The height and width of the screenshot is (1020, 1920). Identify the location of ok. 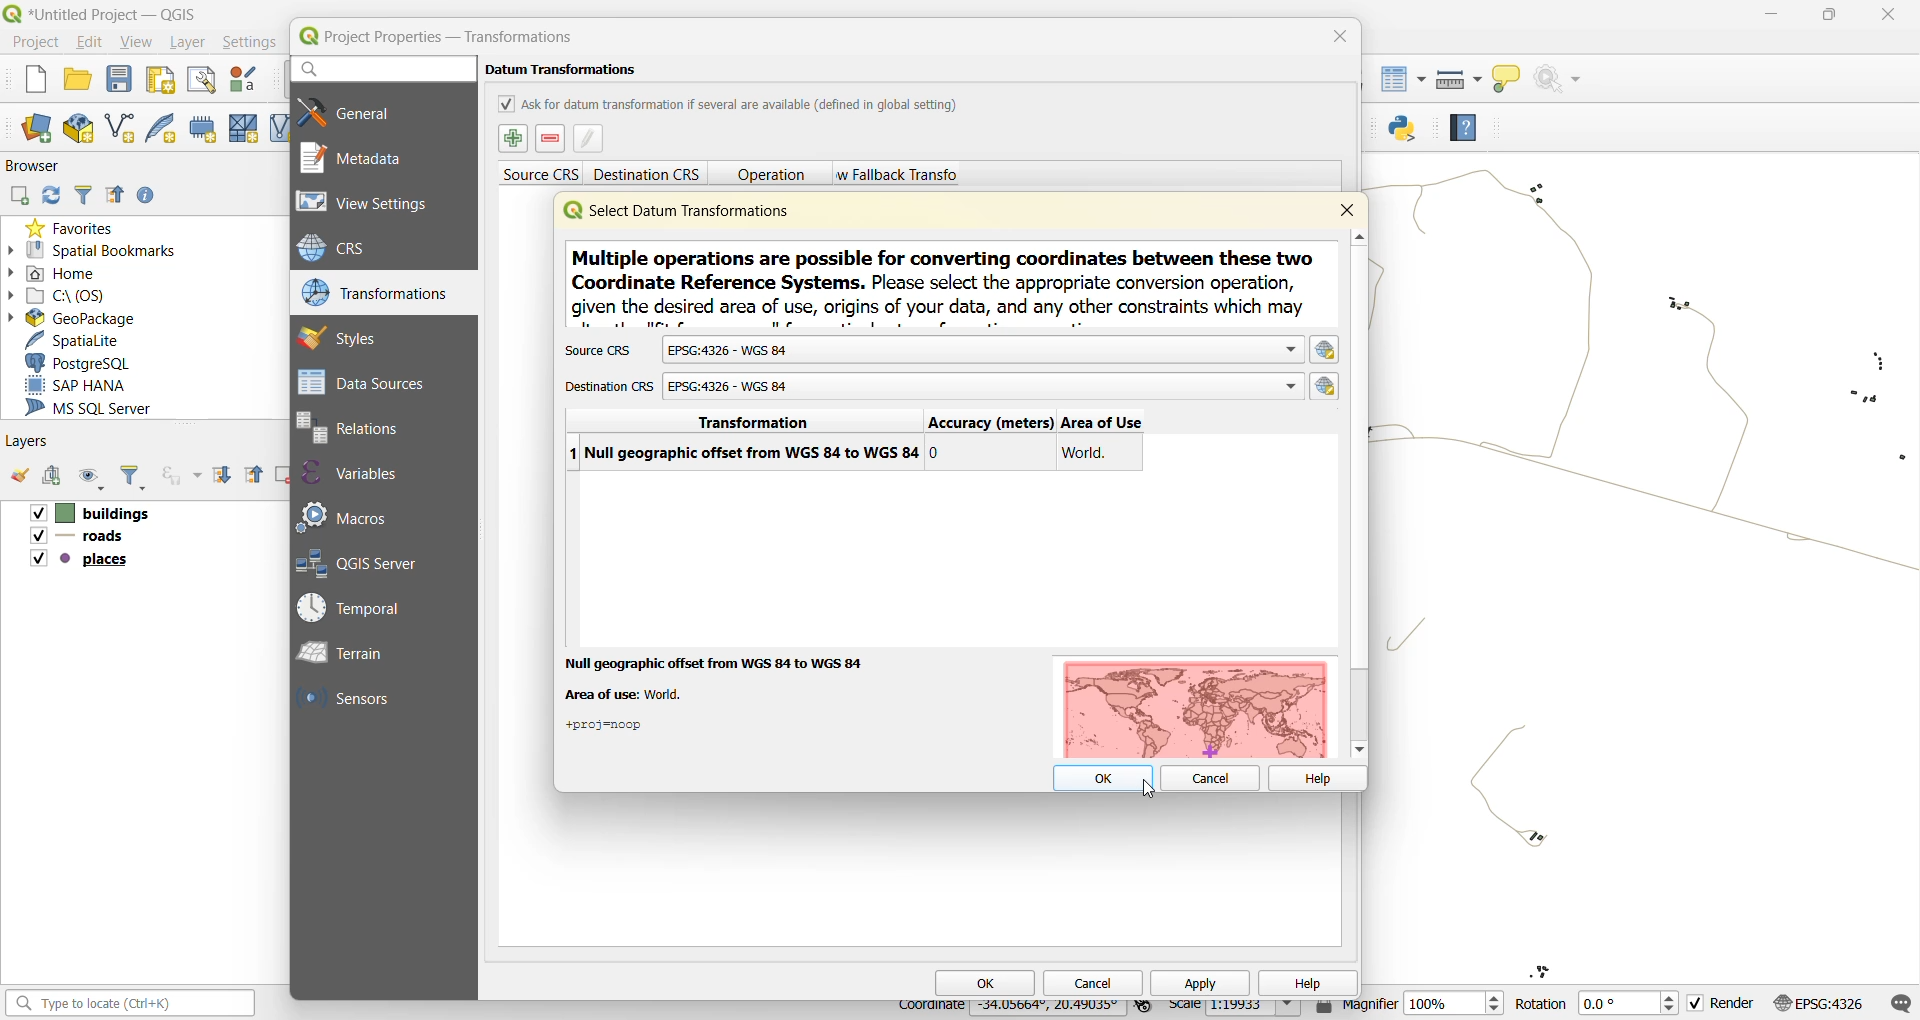
(1103, 777).